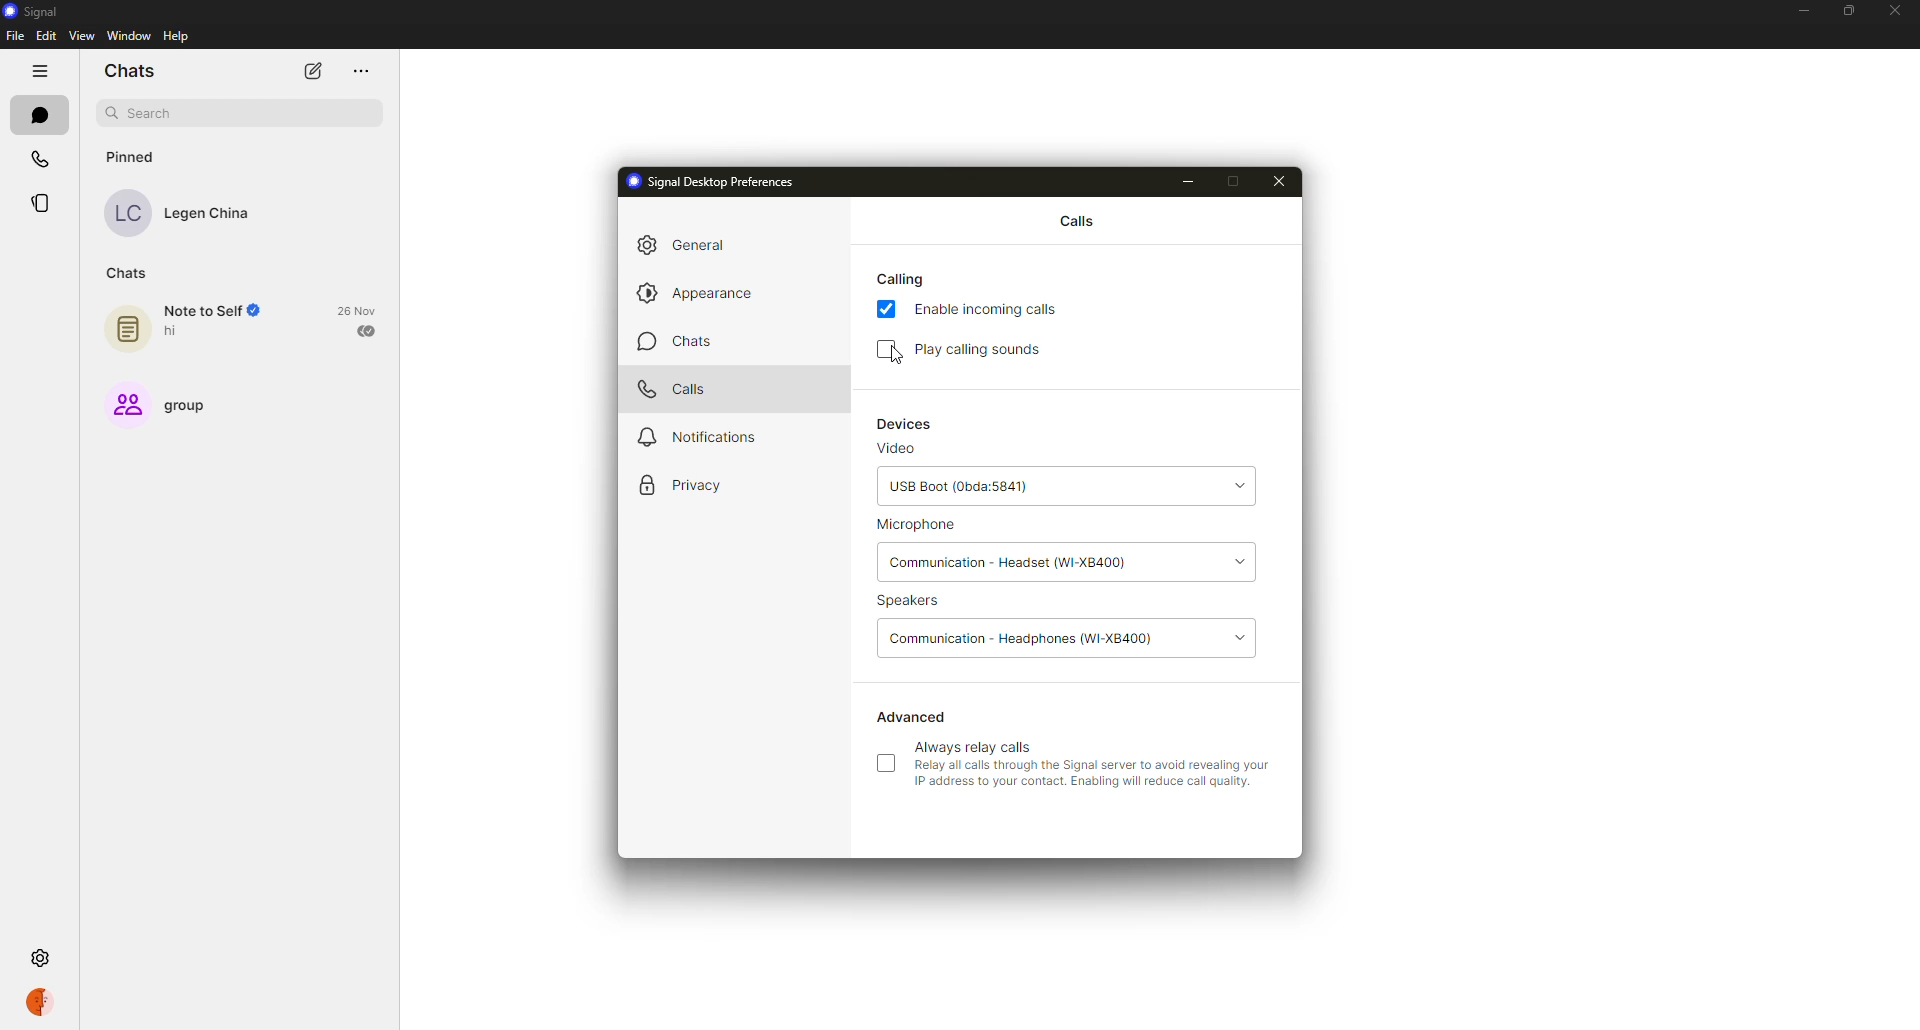 The image size is (1920, 1030). I want to click on microphone, so click(936, 523).